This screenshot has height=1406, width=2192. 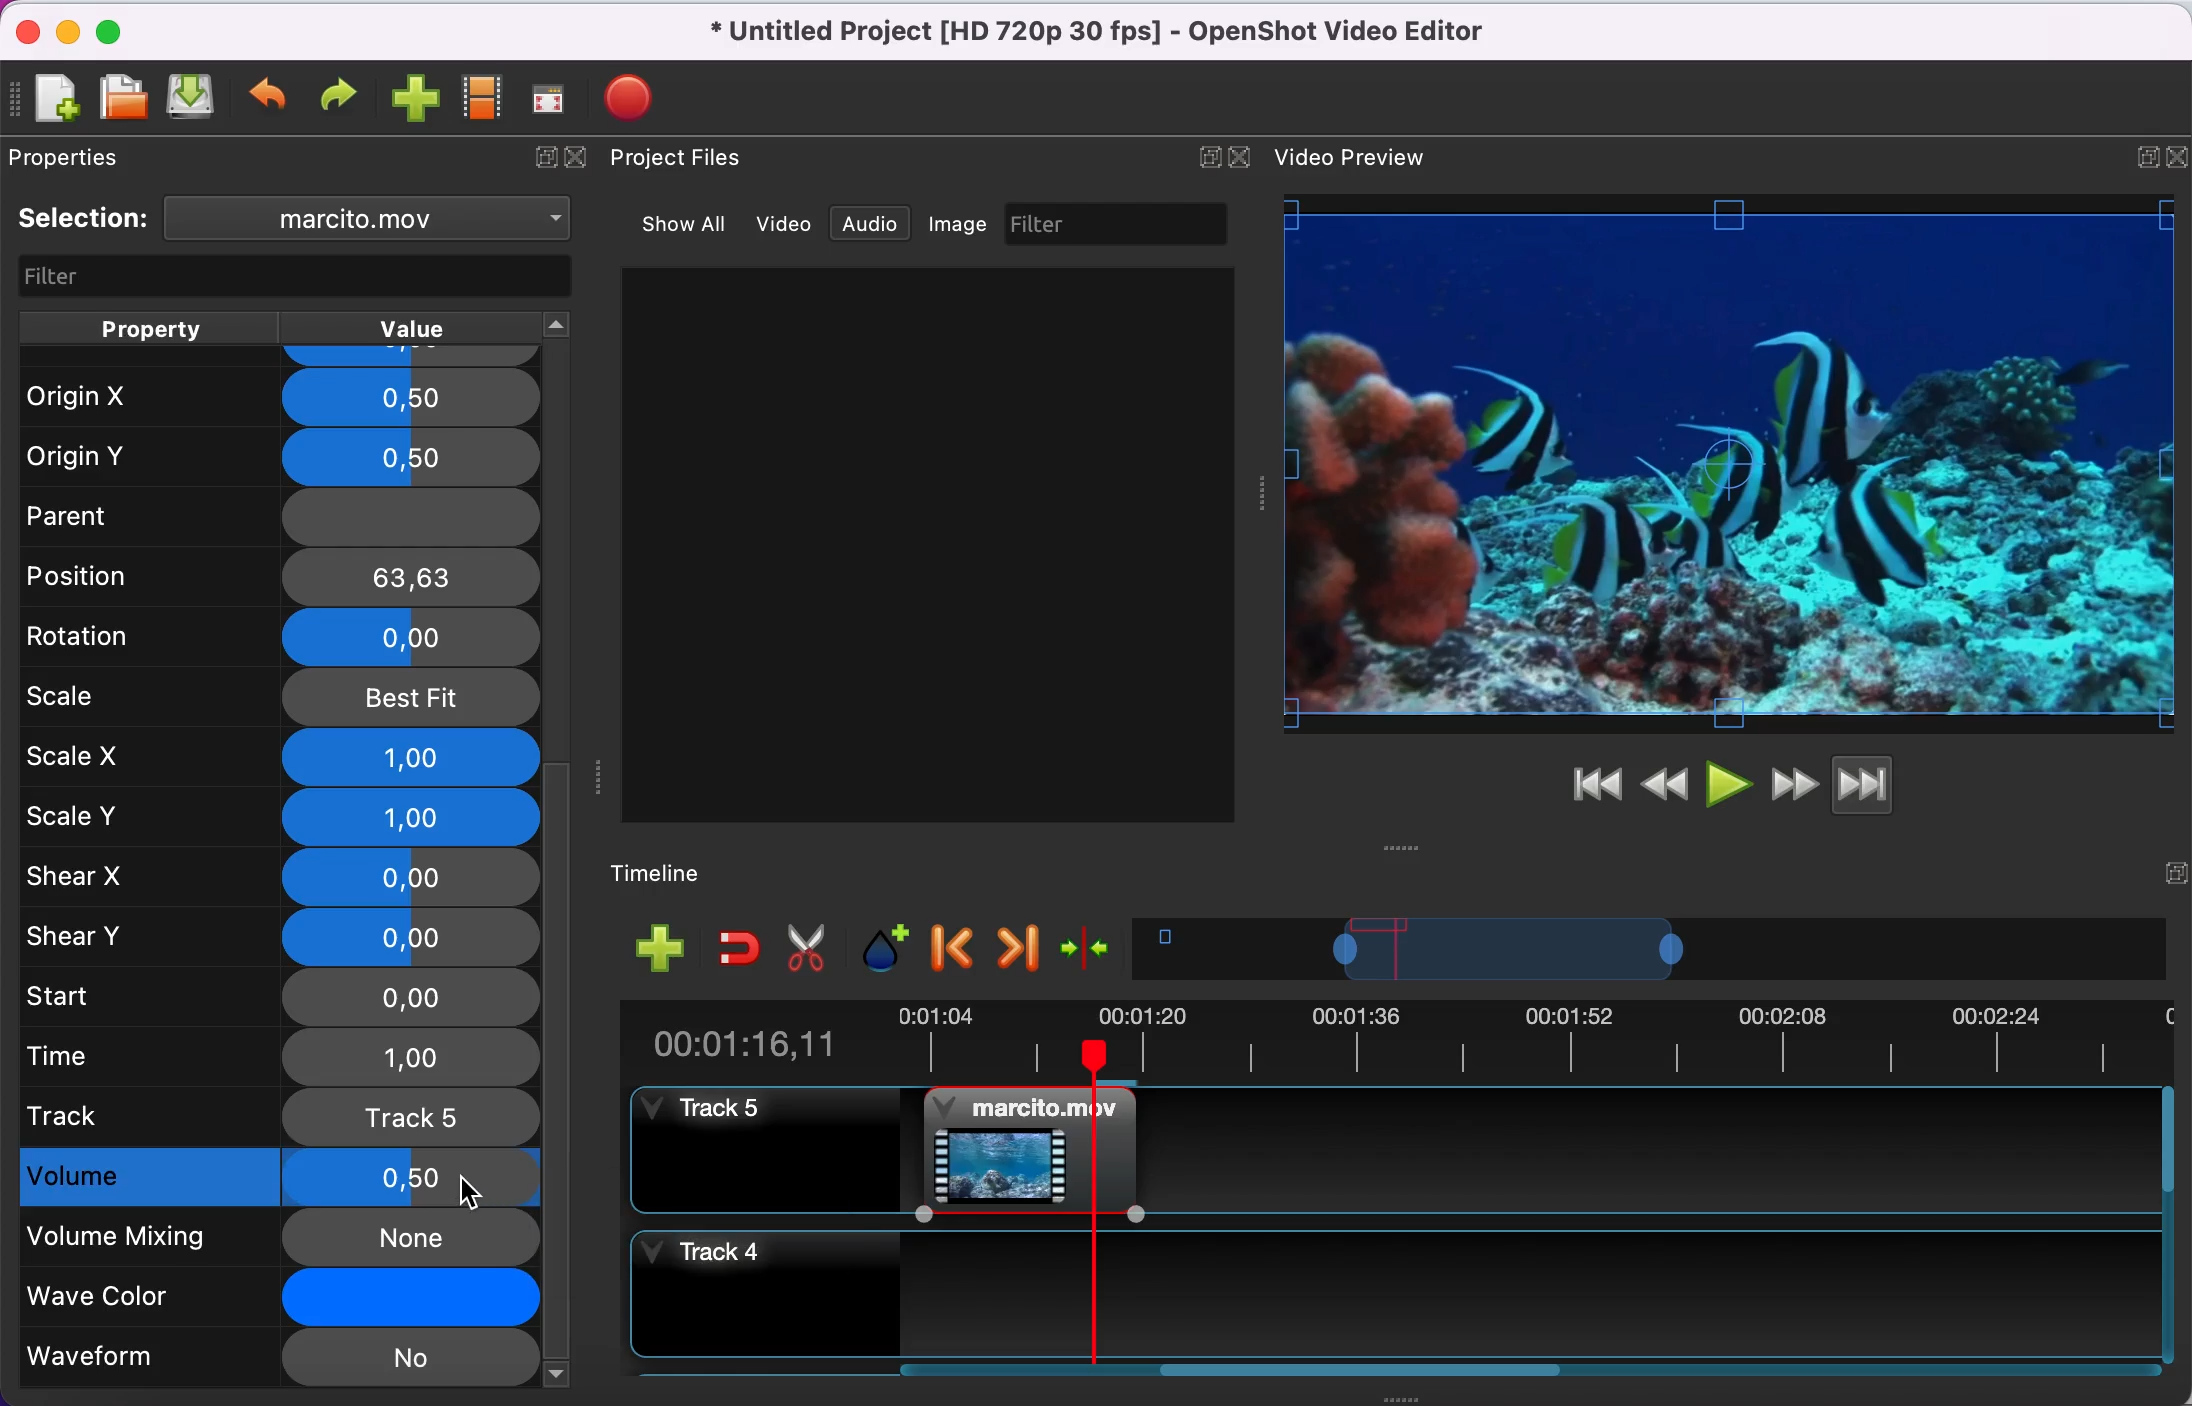 I want to click on clip name, so click(x=371, y=222).